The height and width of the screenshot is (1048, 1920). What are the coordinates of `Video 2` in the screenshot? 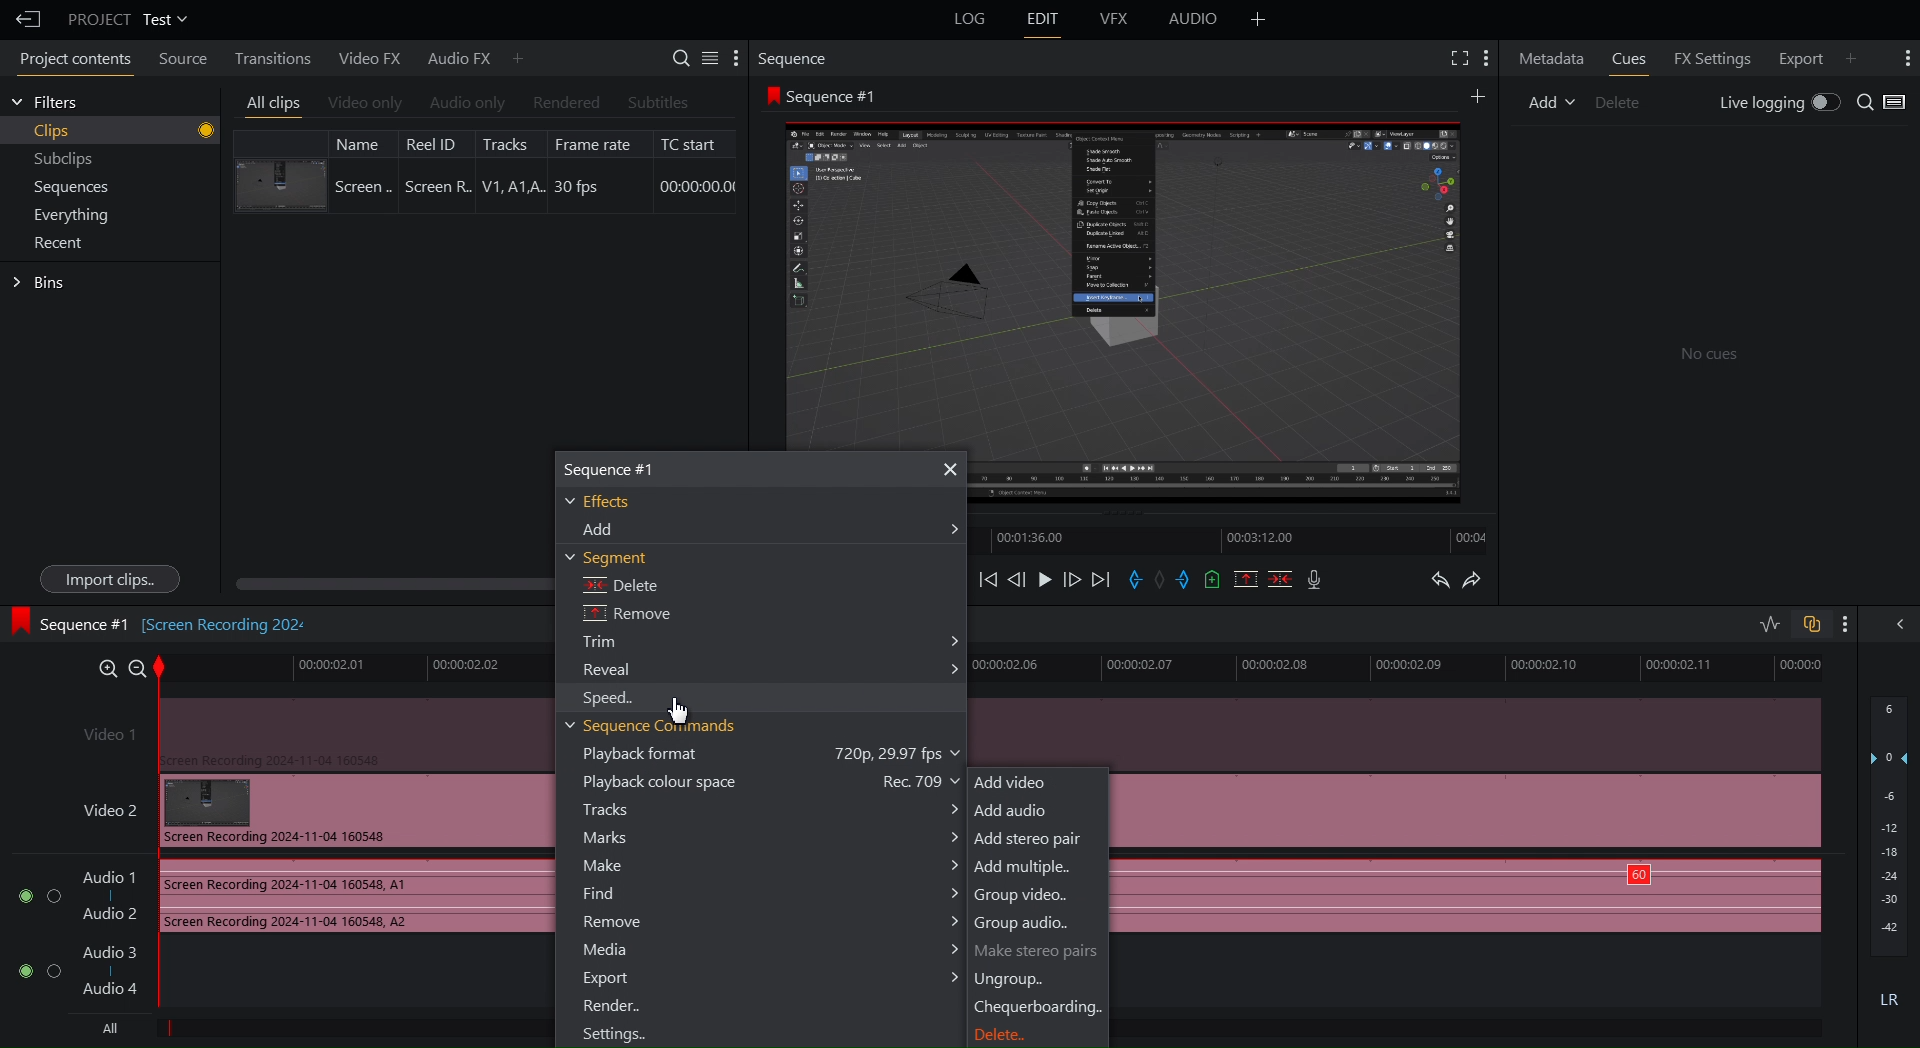 It's located at (306, 811).